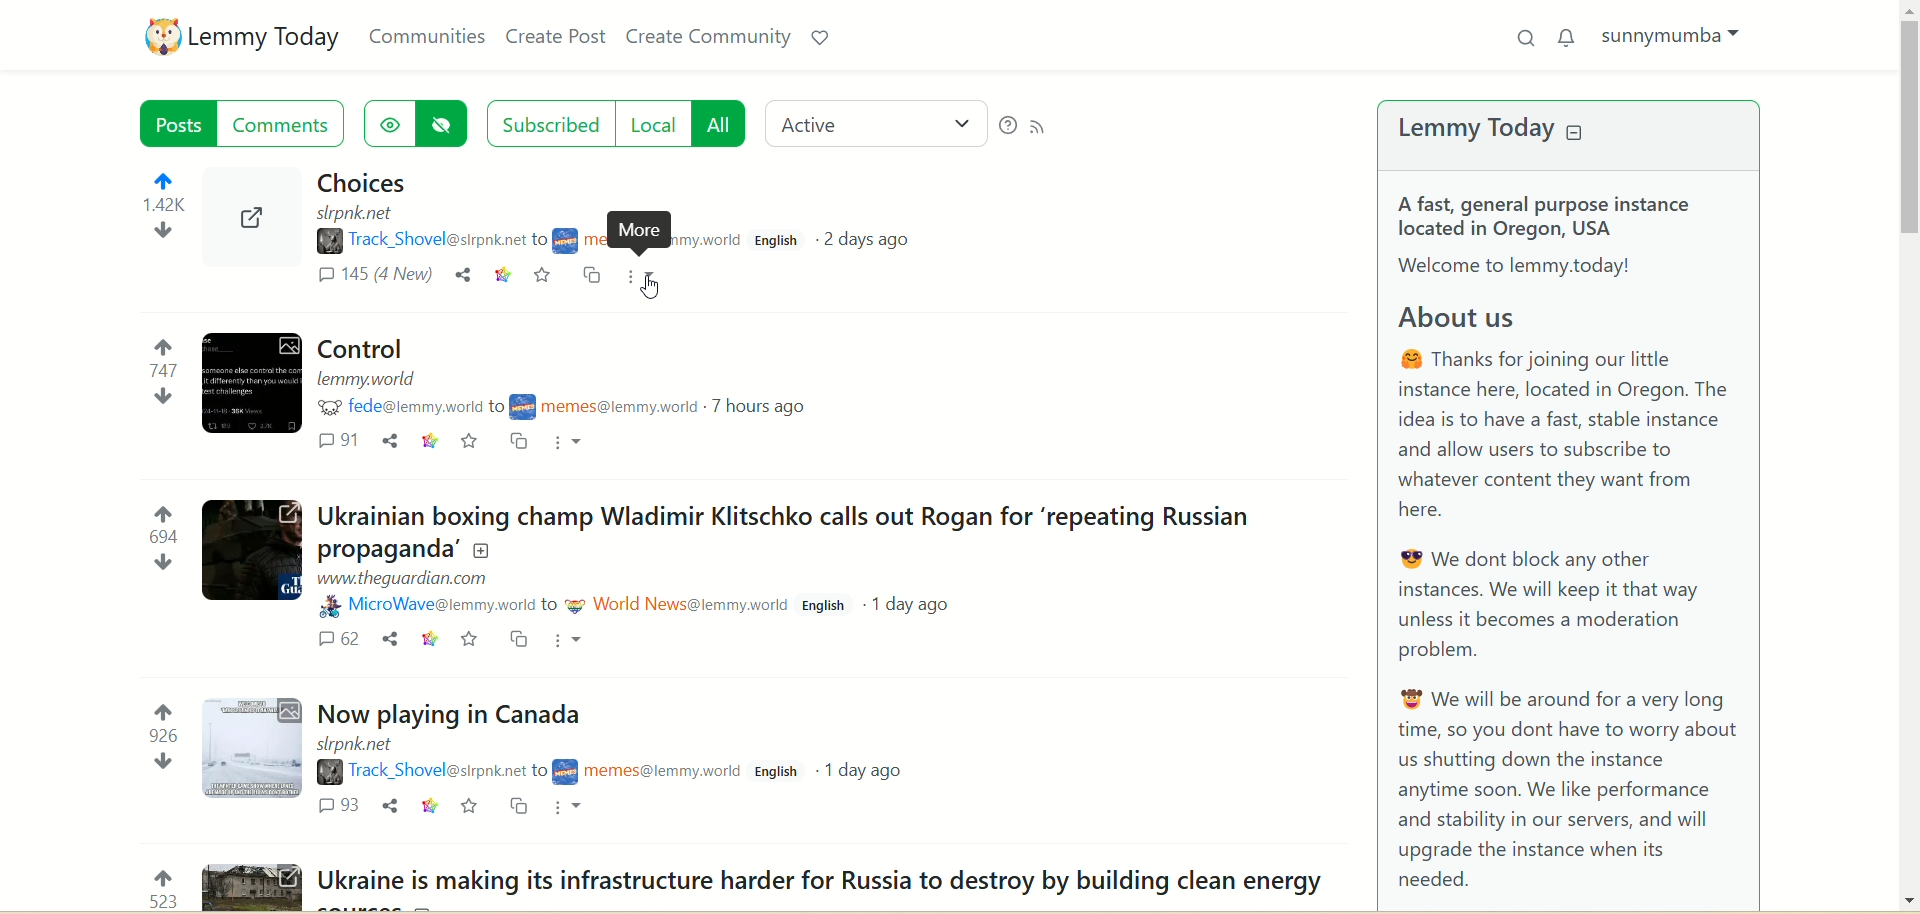 The width and height of the screenshot is (1920, 914). What do you see at coordinates (144, 543) in the screenshot?
I see `votes up and down` at bounding box center [144, 543].